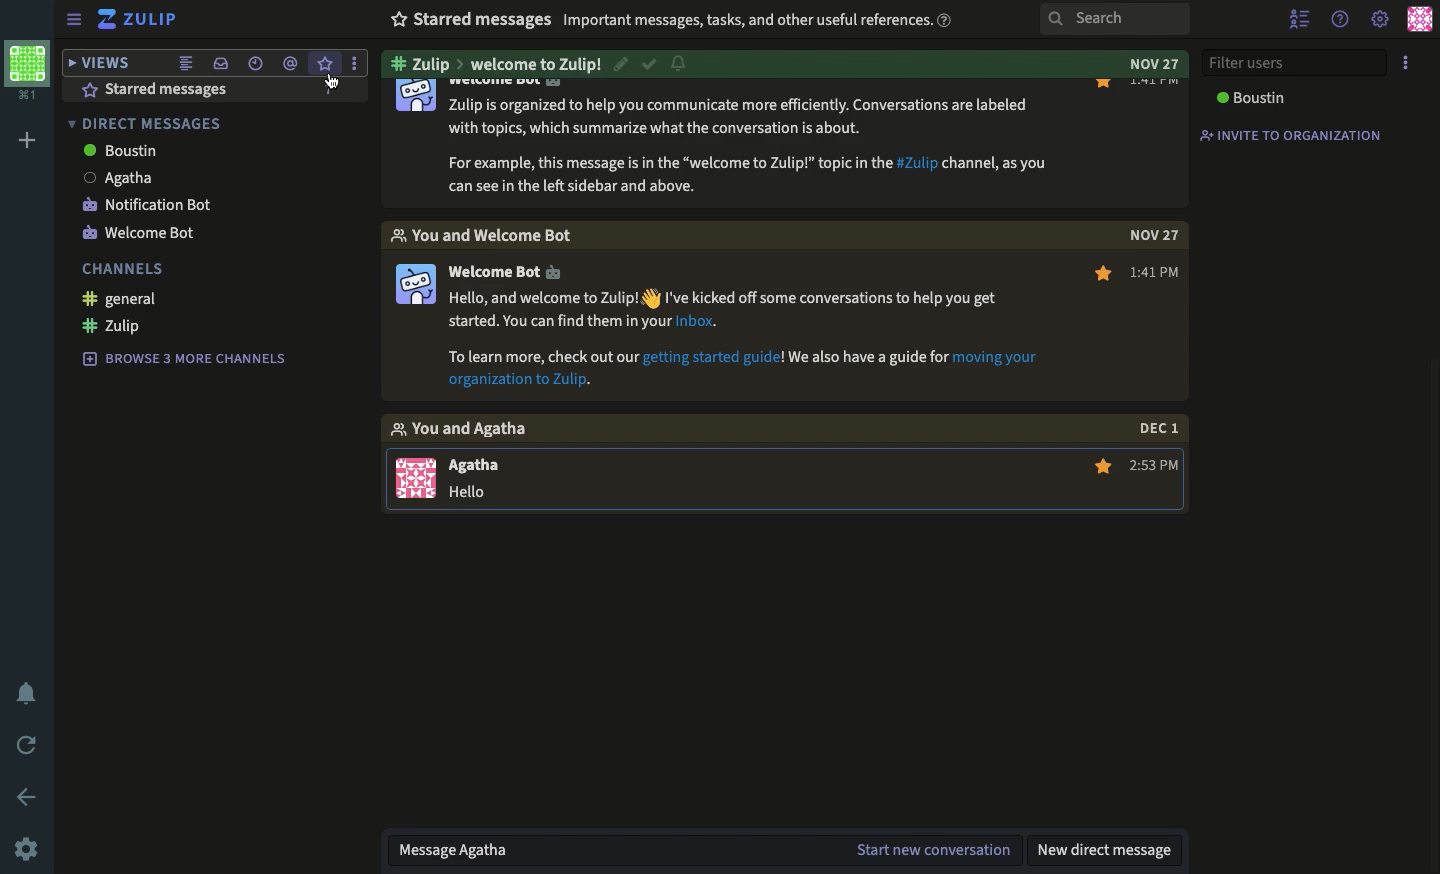  I want to click on views, so click(103, 63).